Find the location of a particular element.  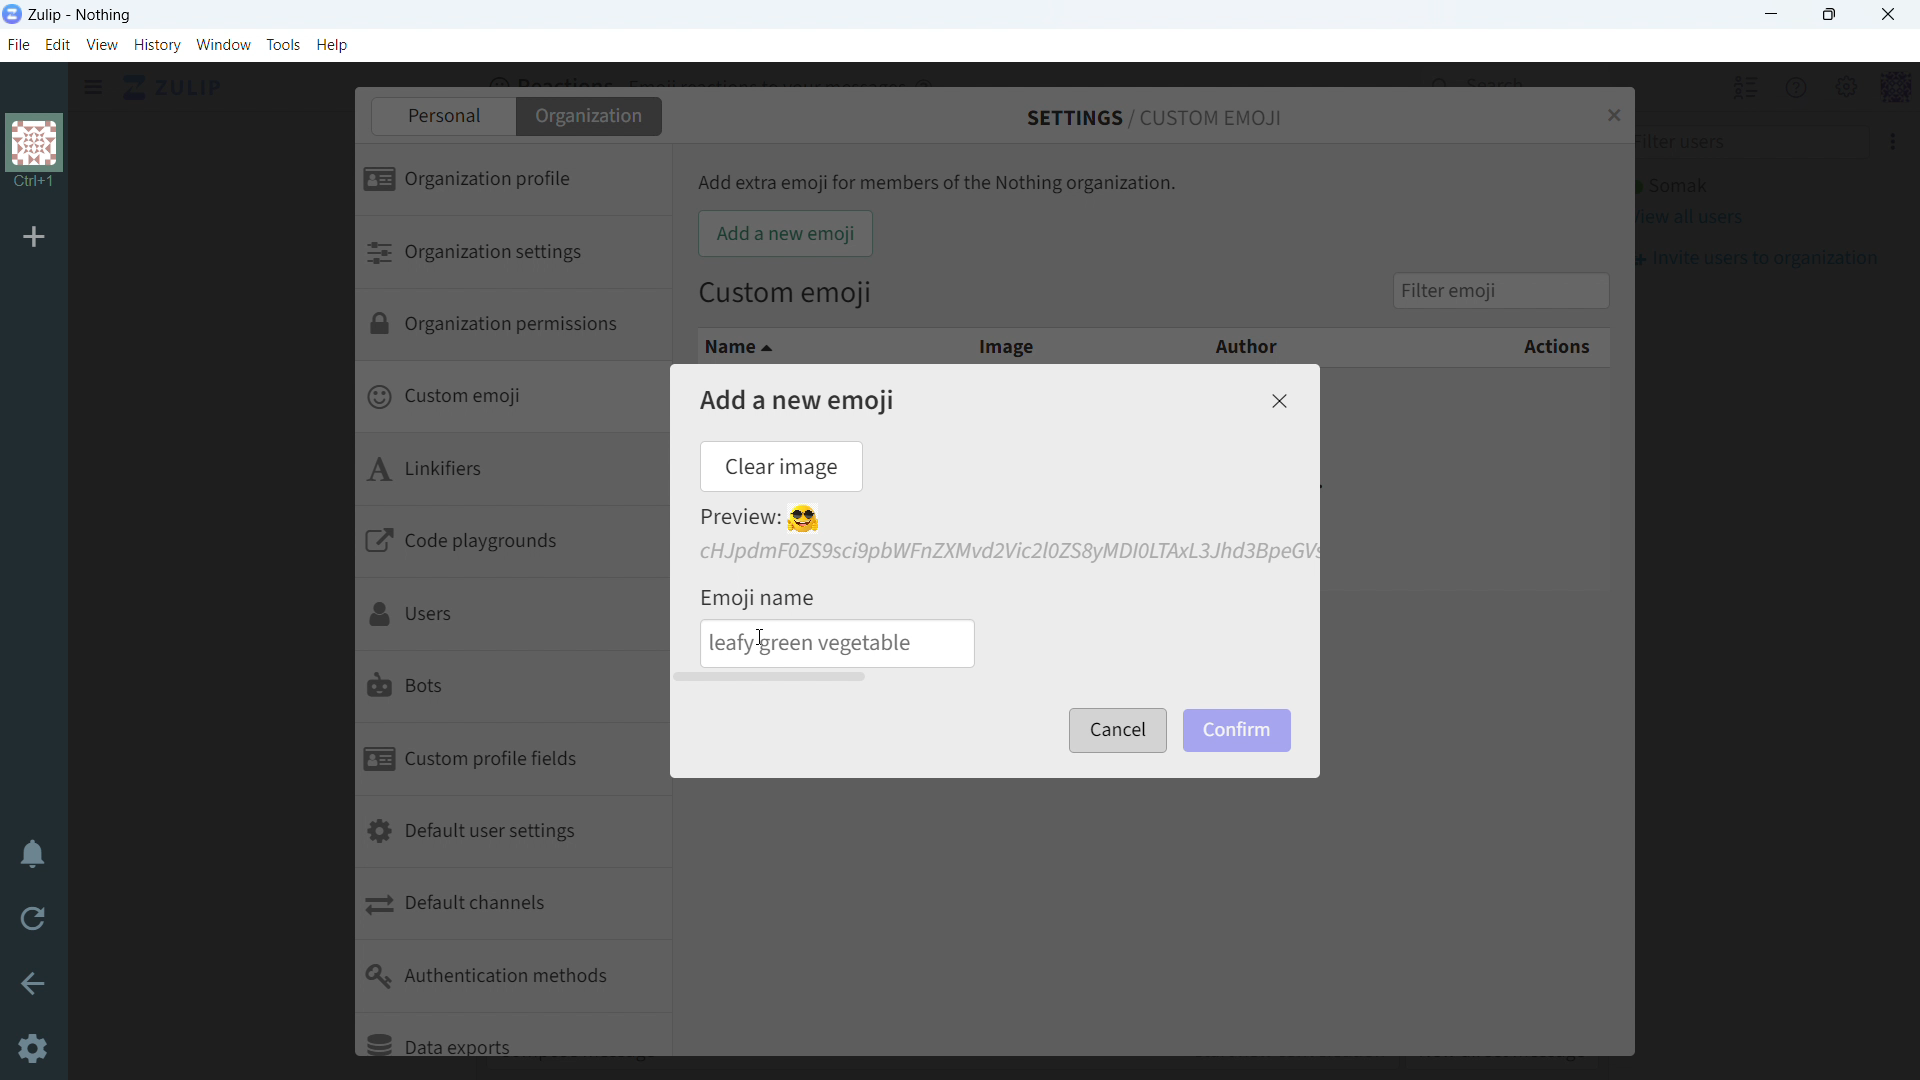

tools is located at coordinates (283, 44).